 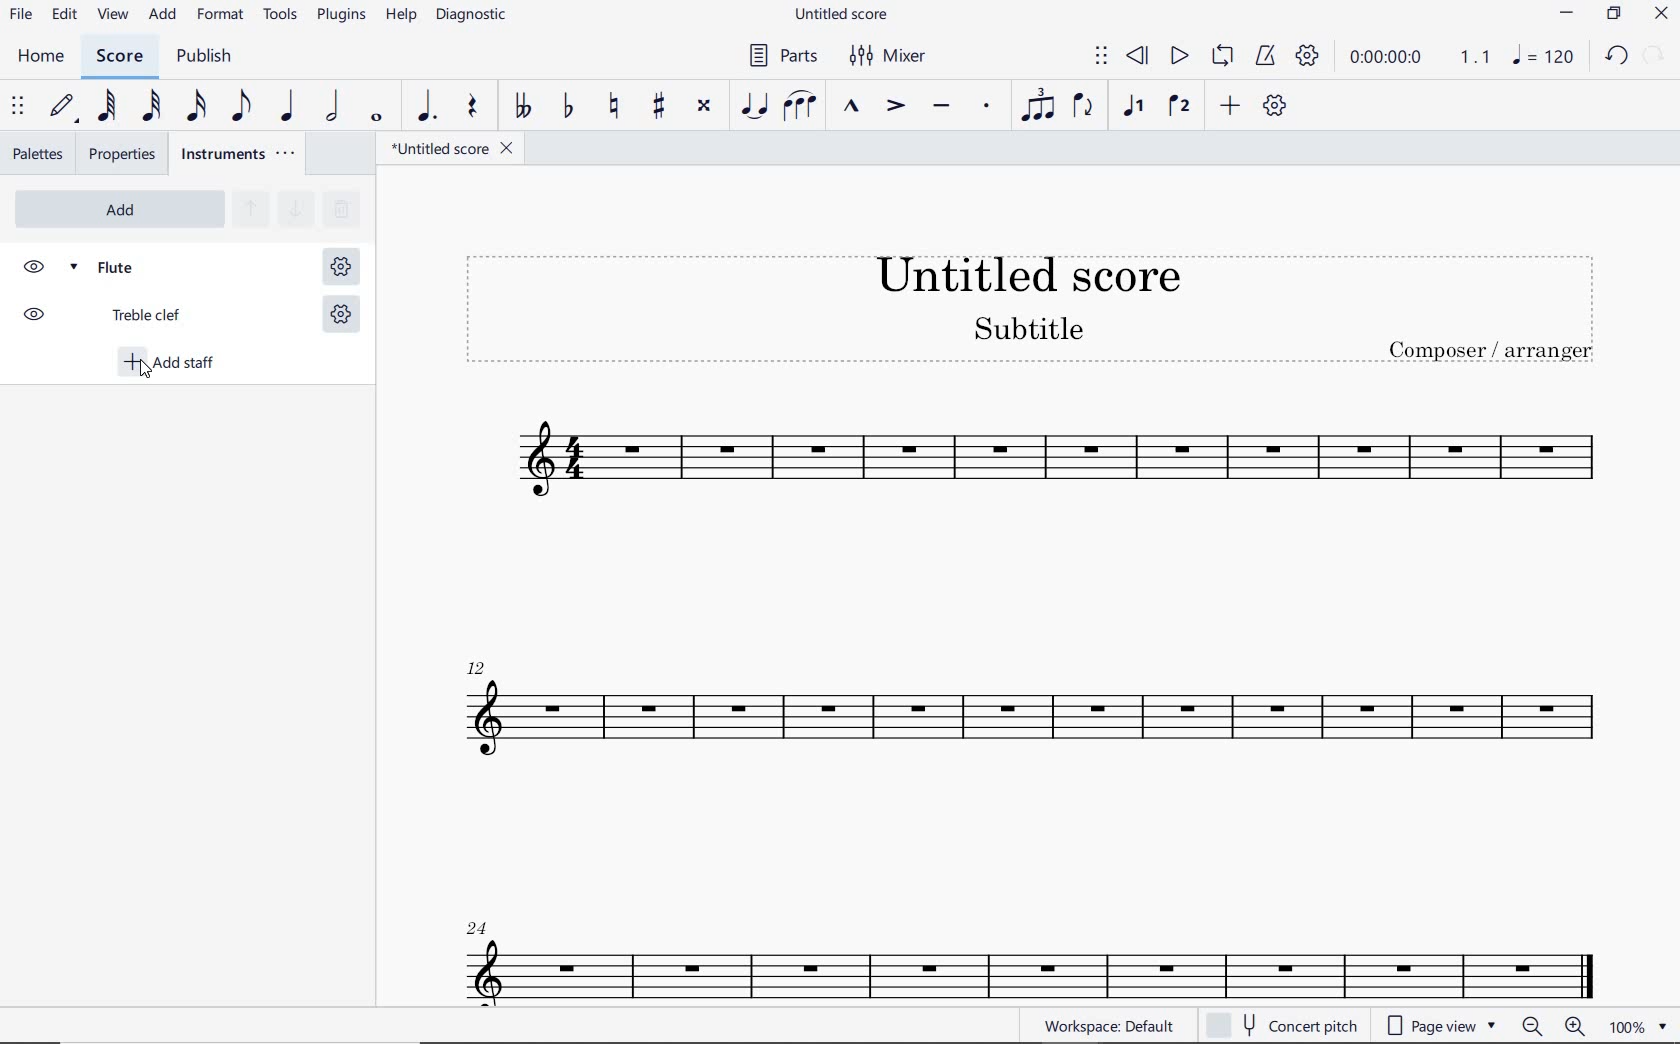 I want to click on SLUR, so click(x=800, y=106).